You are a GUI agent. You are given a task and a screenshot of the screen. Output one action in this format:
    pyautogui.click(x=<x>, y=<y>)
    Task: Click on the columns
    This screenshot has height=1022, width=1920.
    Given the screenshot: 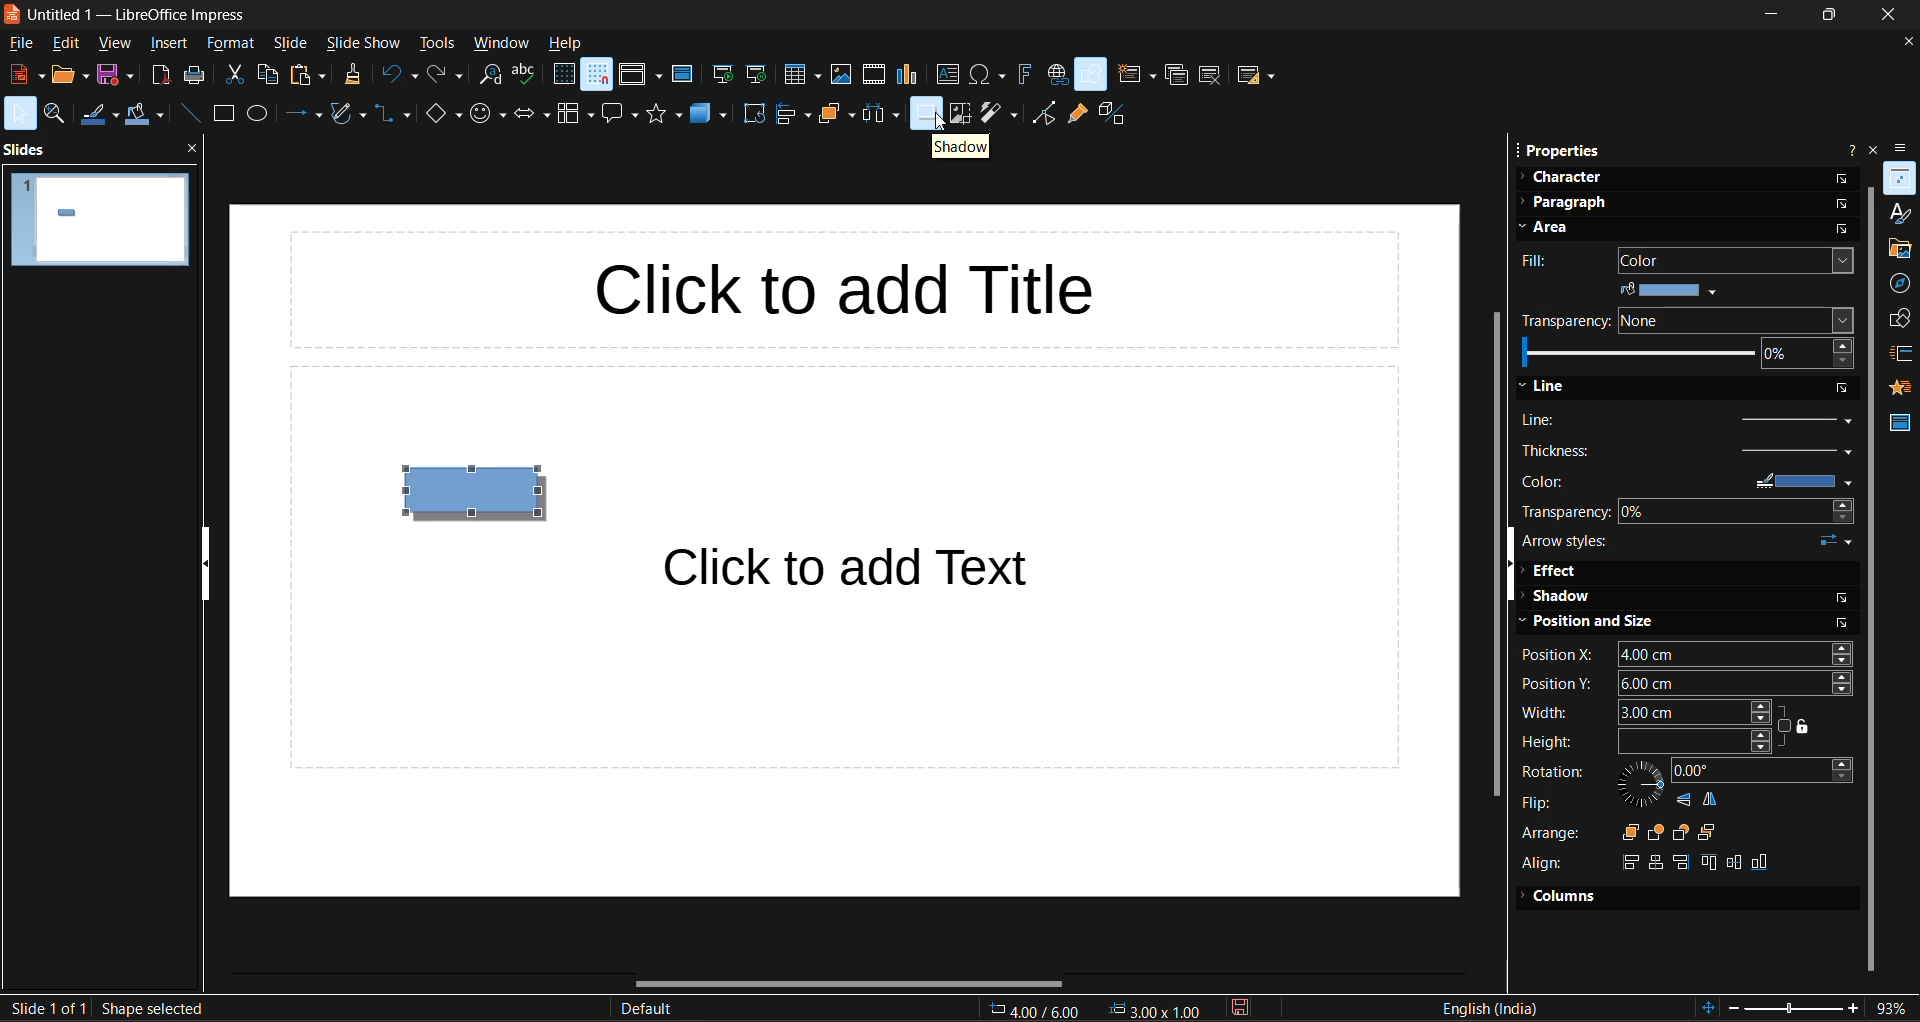 What is the action you would take?
    pyautogui.click(x=1559, y=894)
    